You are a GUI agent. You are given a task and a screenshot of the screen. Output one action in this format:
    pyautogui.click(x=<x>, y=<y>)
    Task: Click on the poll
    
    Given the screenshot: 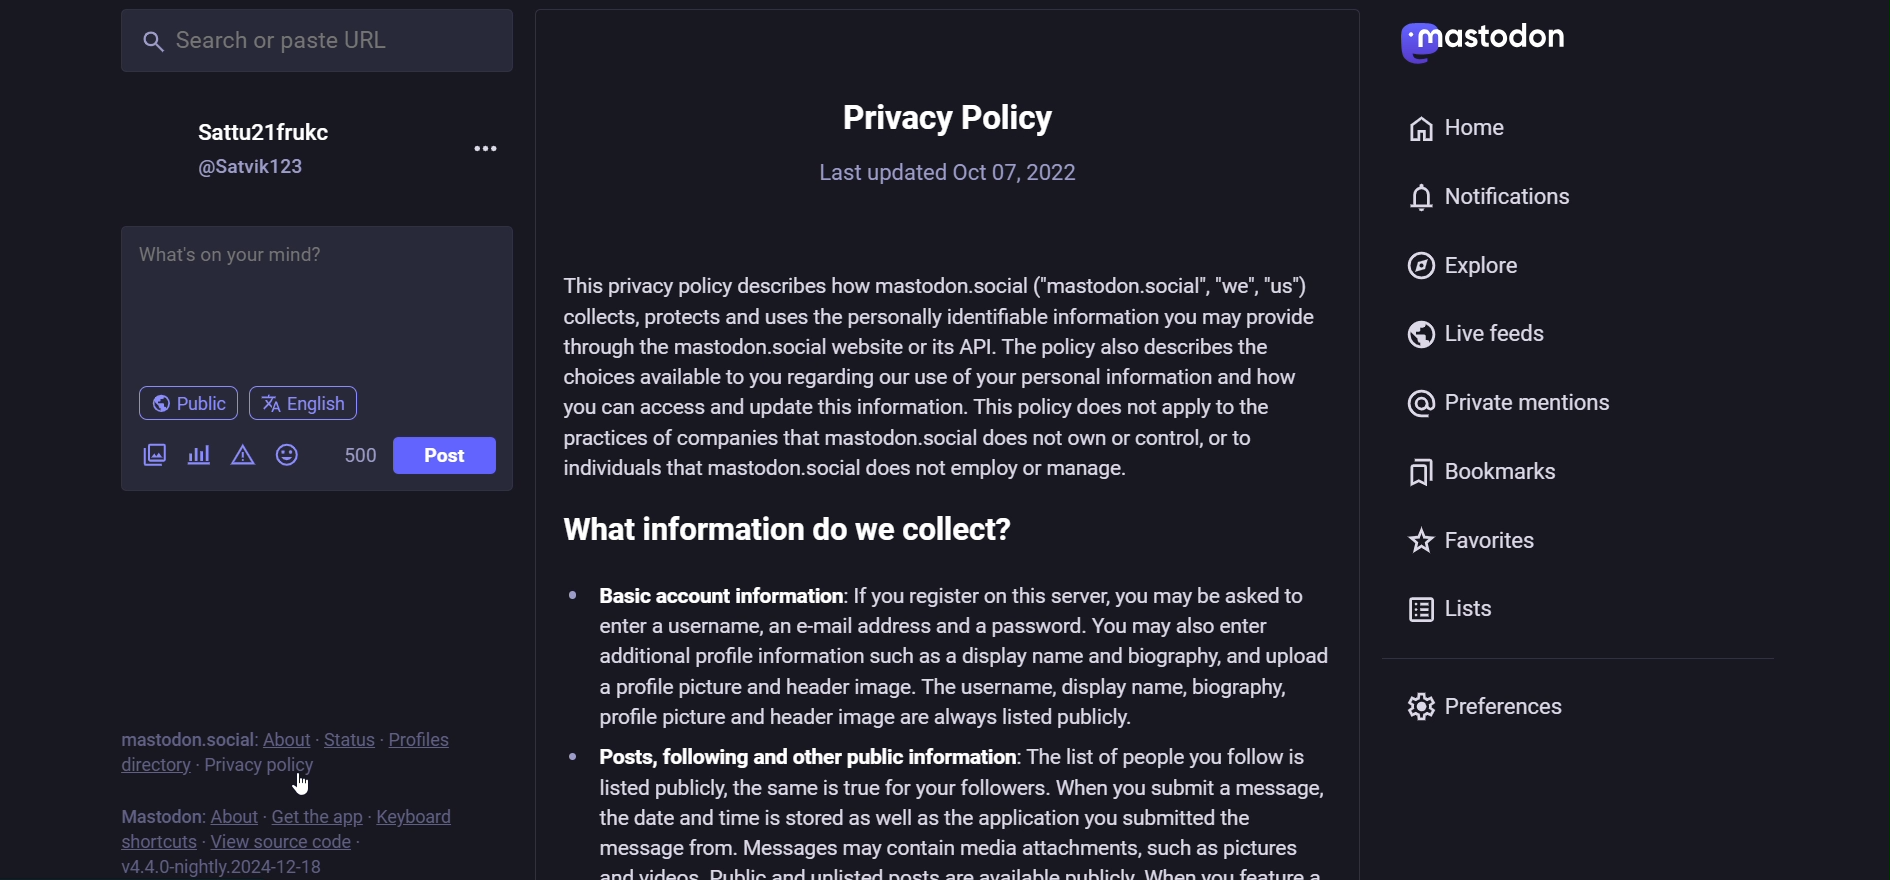 What is the action you would take?
    pyautogui.click(x=203, y=454)
    